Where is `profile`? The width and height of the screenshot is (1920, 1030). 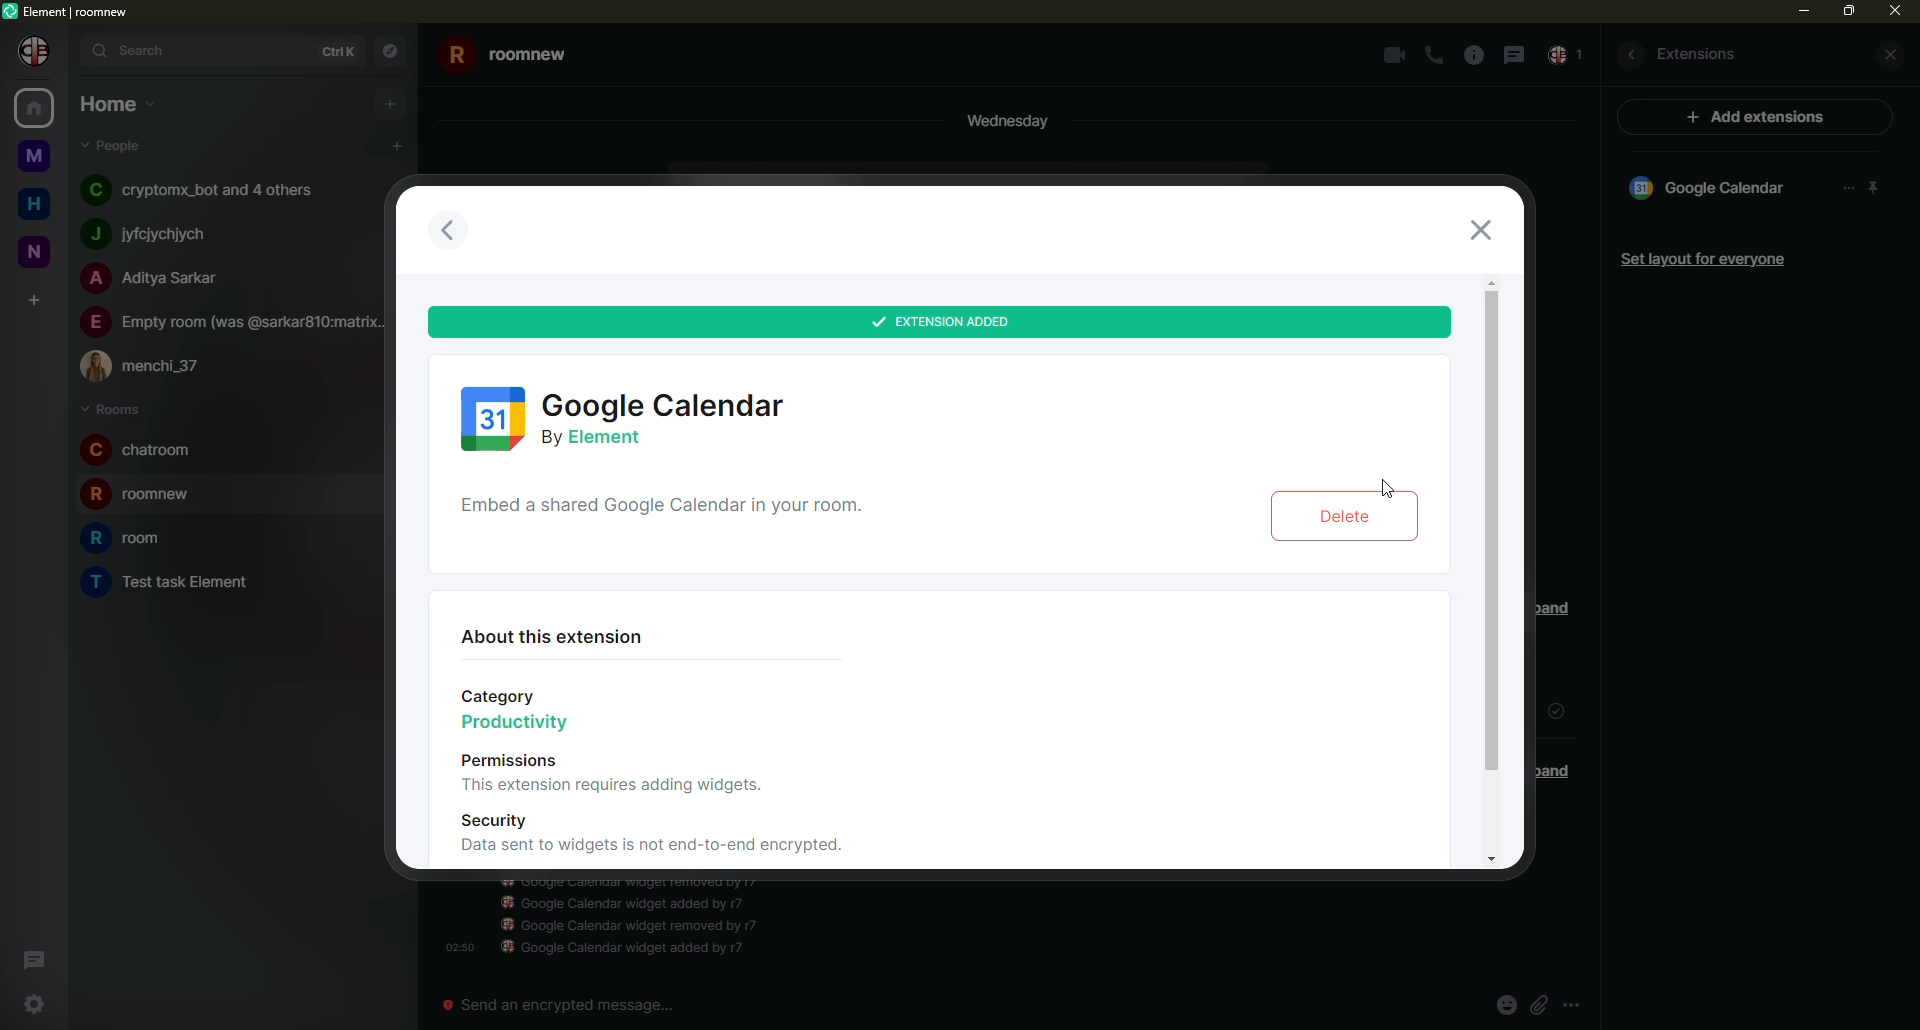 profile is located at coordinates (36, 52).